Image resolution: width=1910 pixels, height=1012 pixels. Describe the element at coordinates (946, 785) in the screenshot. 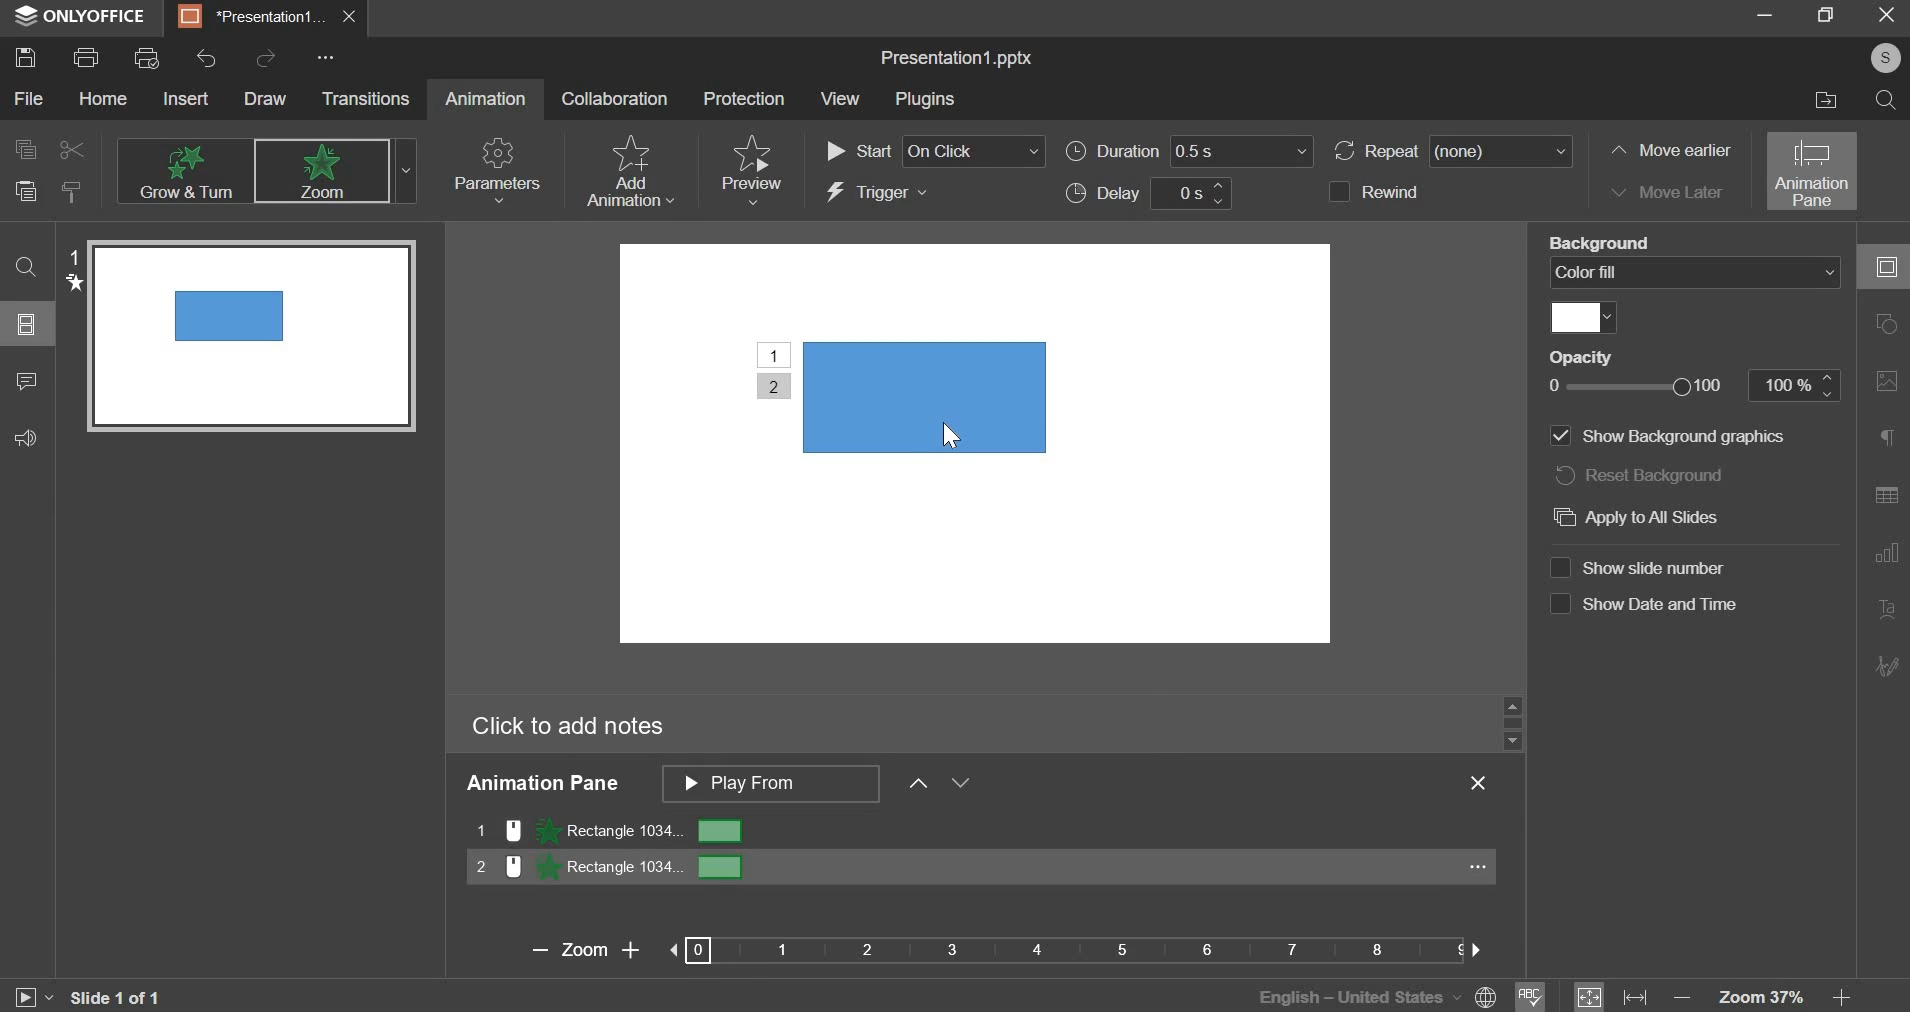

I see `Move Up/Down` at that location.